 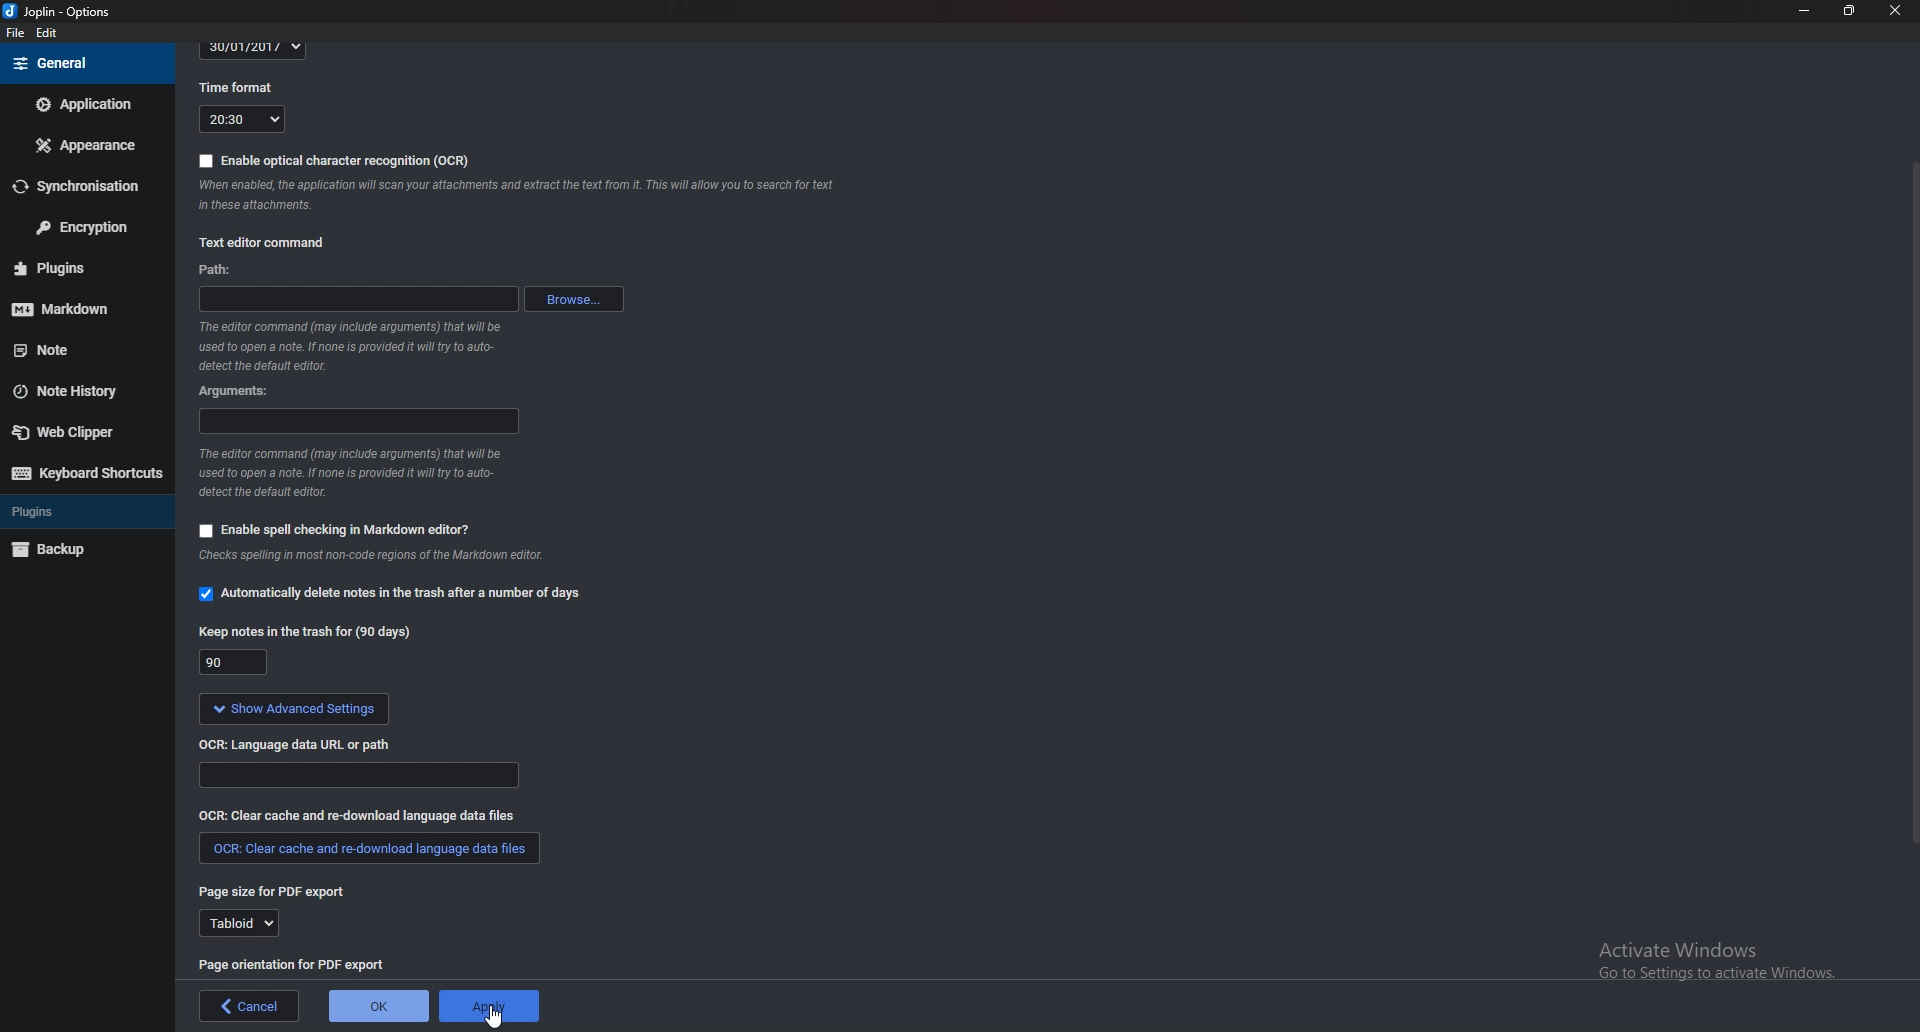 What do you see at coordinates (359, 344) in the screenshot?
I see `Info` at bounding box center [359, 344].